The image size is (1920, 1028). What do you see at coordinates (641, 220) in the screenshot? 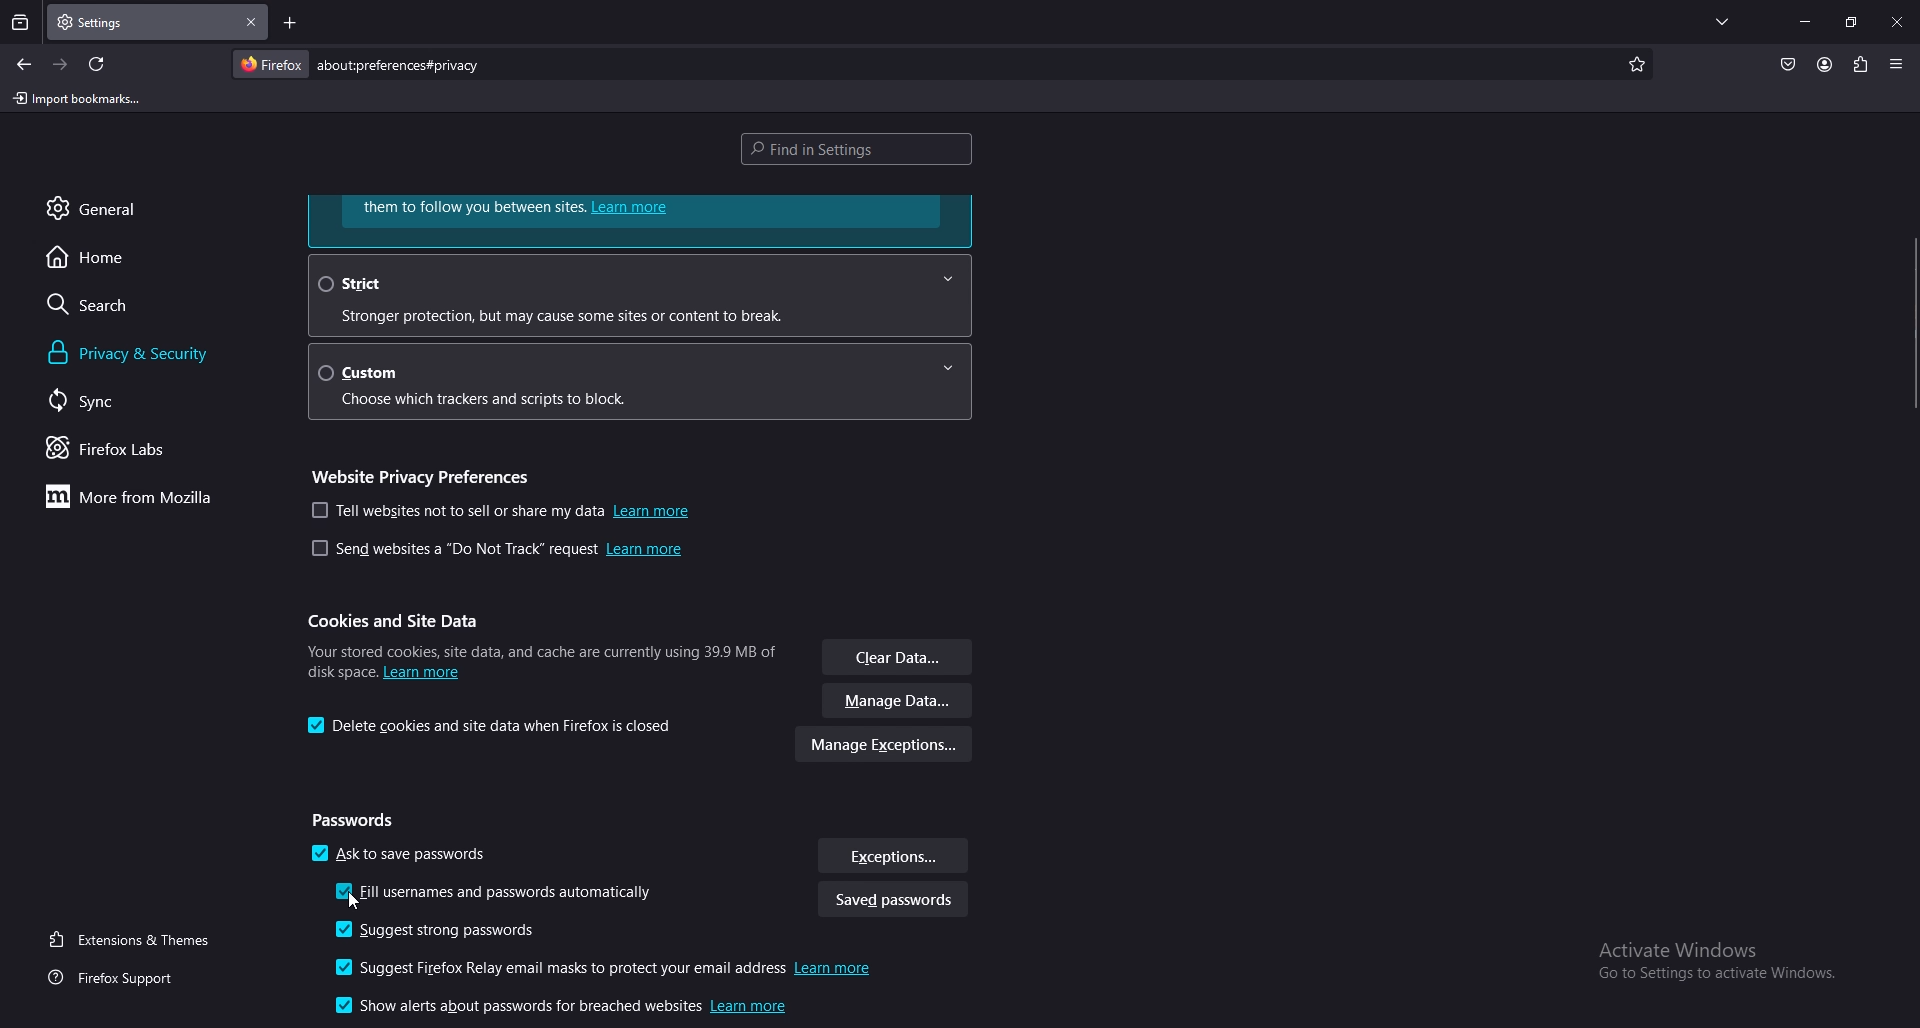
I see `learn more` at bounding box center [641, 220].